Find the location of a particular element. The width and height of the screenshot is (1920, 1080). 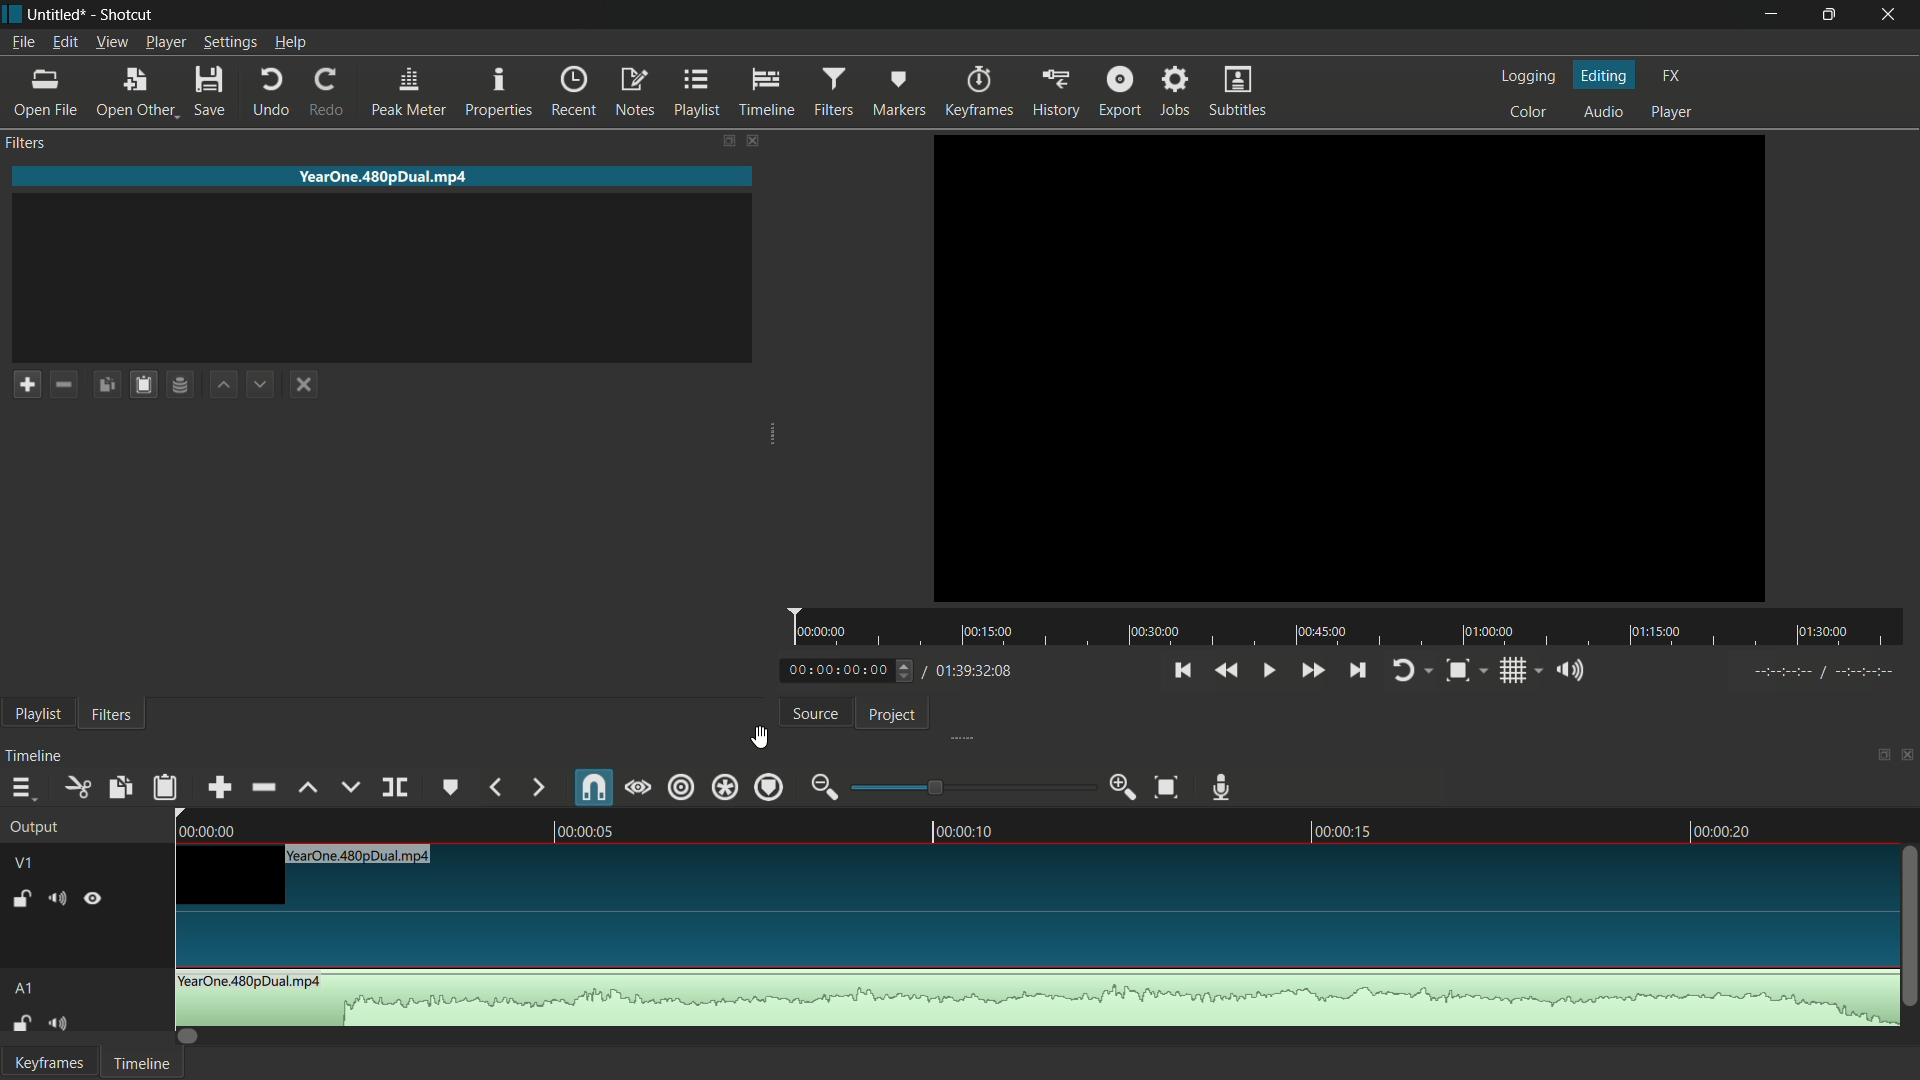

deselect the filter is located at coordinates (301, 386).